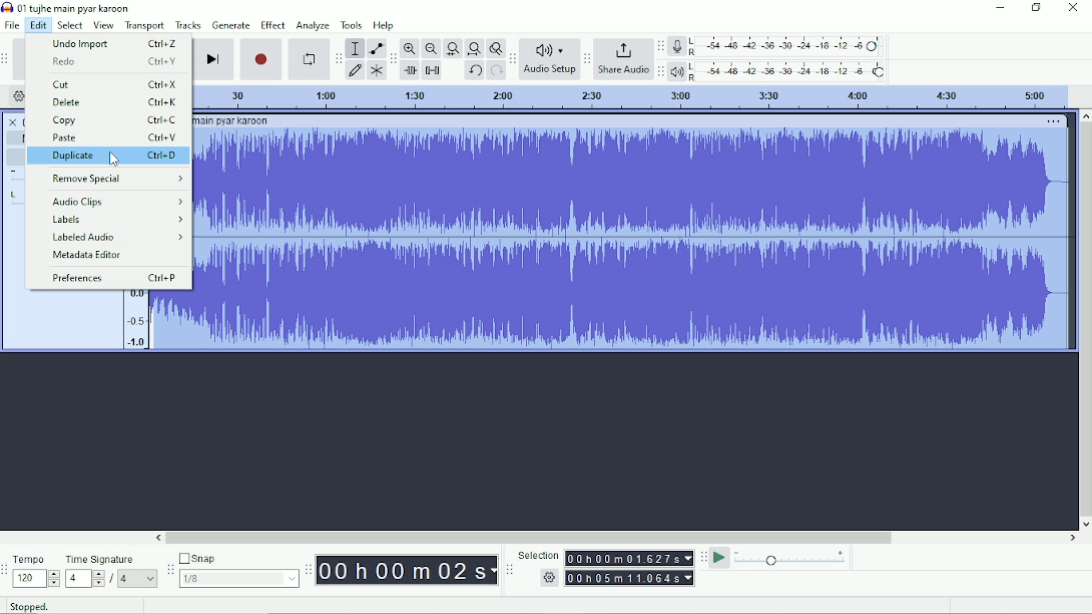 This screenshot has width=1092, height=614. What do you see at coordinates (474, 71) in the screenshot?
I see `Undo` at bounding box center [474, 71].